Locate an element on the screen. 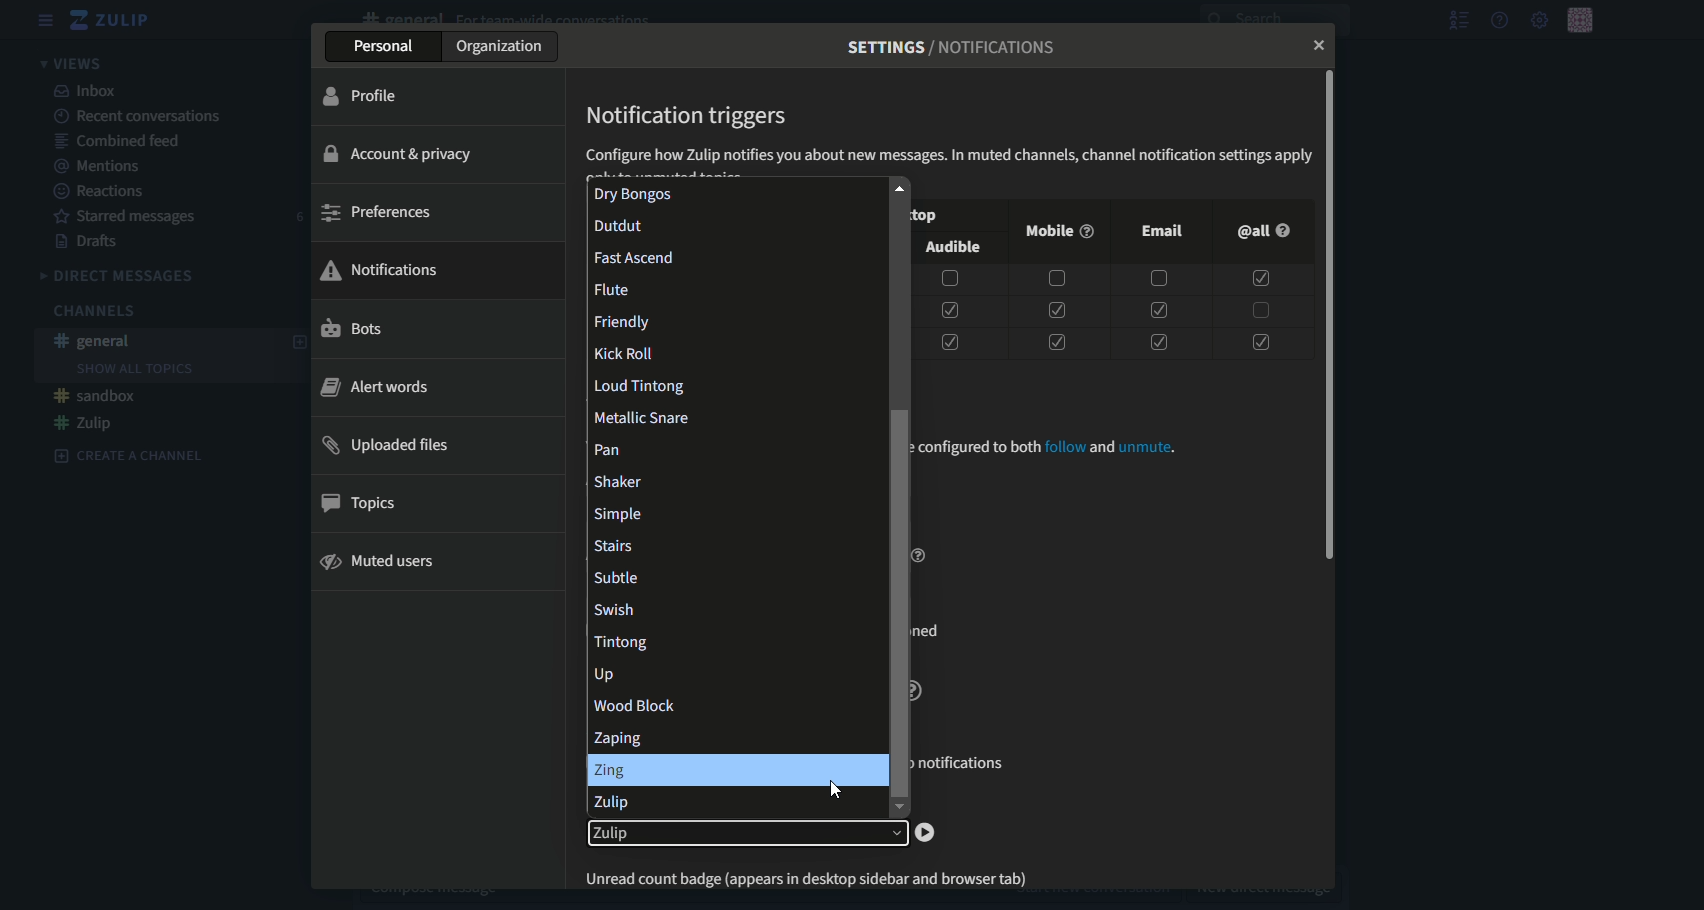 This screenshot has width=1704, height=910. menu is located at coordinates (46, 20).